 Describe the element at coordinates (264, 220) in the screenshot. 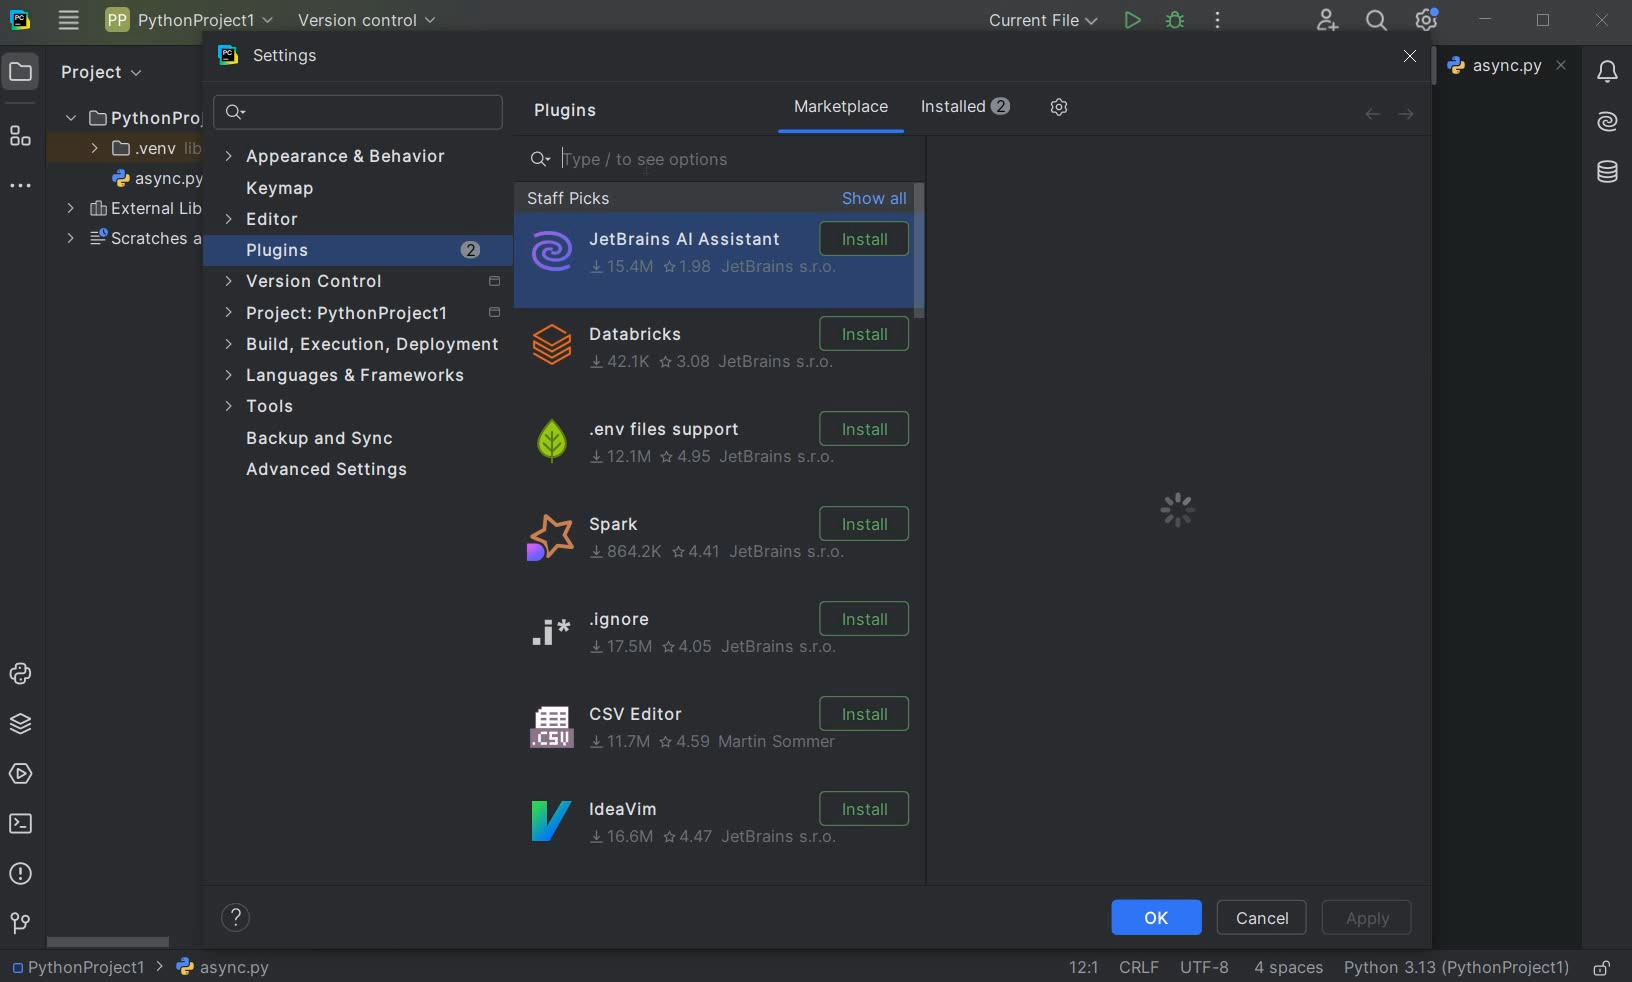

I see `Editor` at that location.